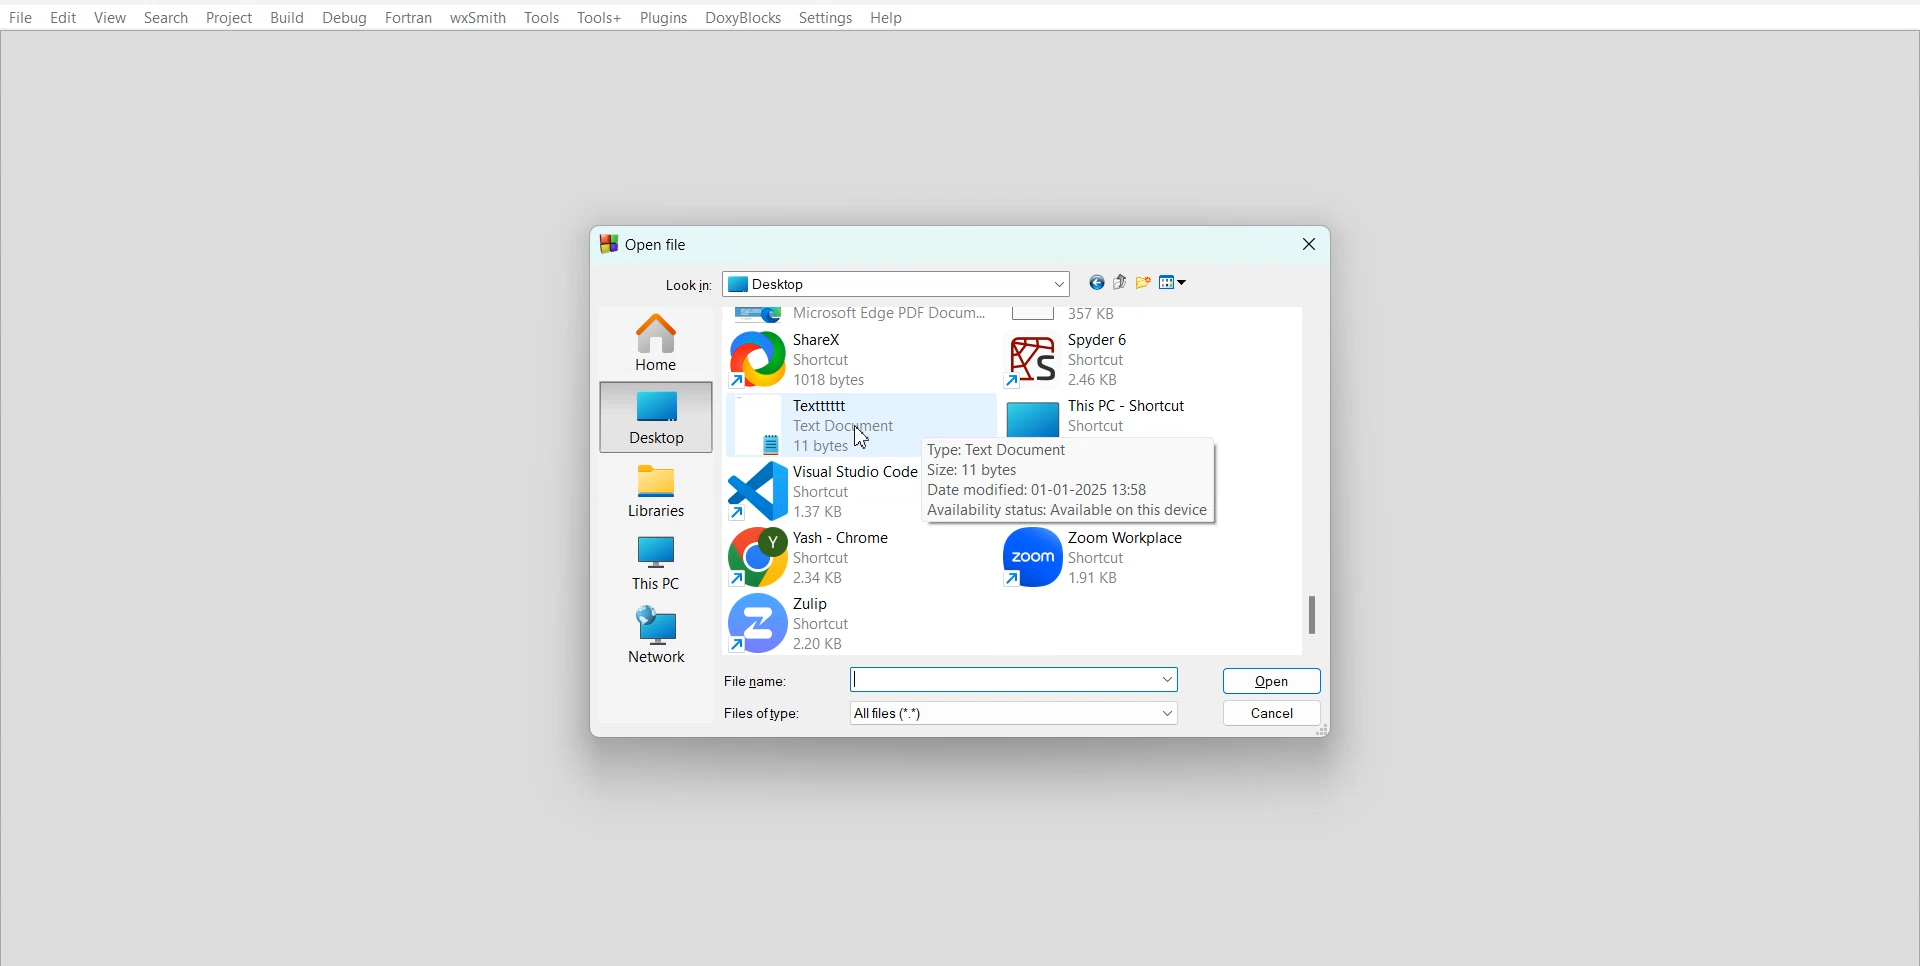  Describe the element at coordinates (983, 470) in the screenshot. I see `Size: 11 bytes` at that location.